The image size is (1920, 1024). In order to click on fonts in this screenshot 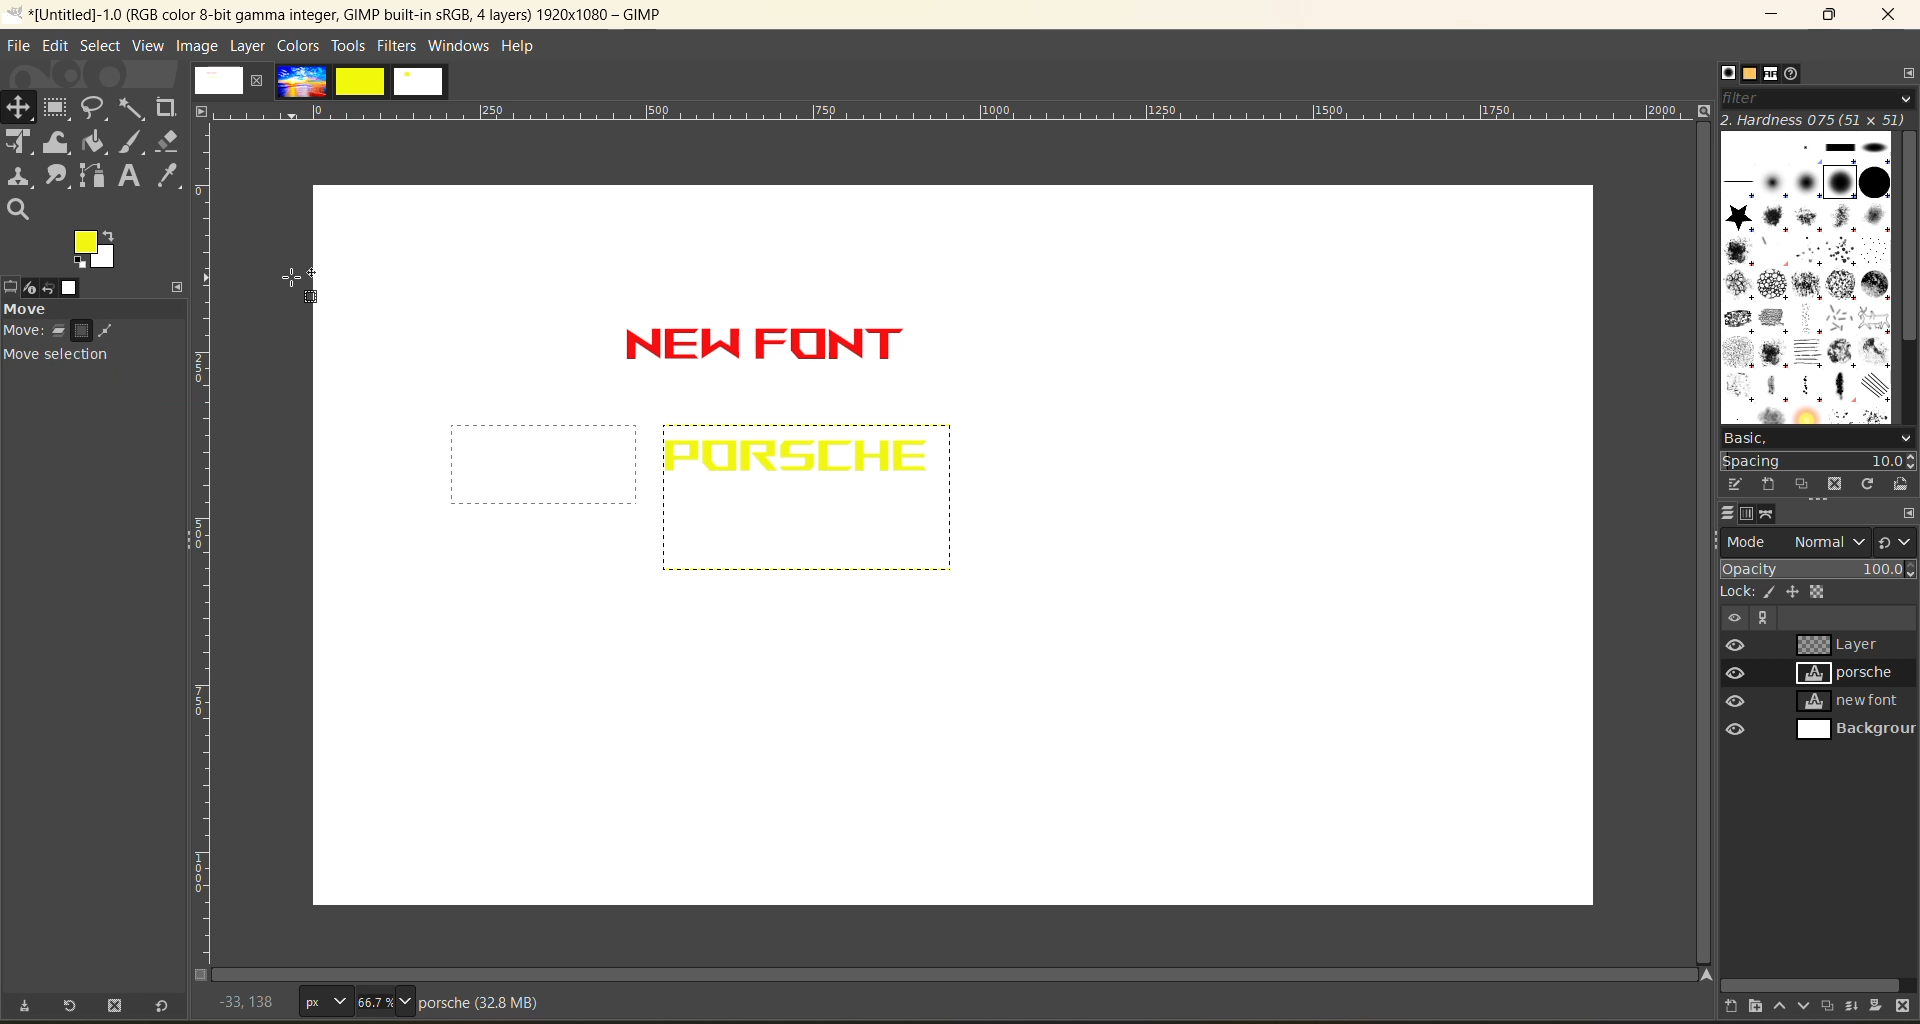, I will do `click(1774, 73)`.